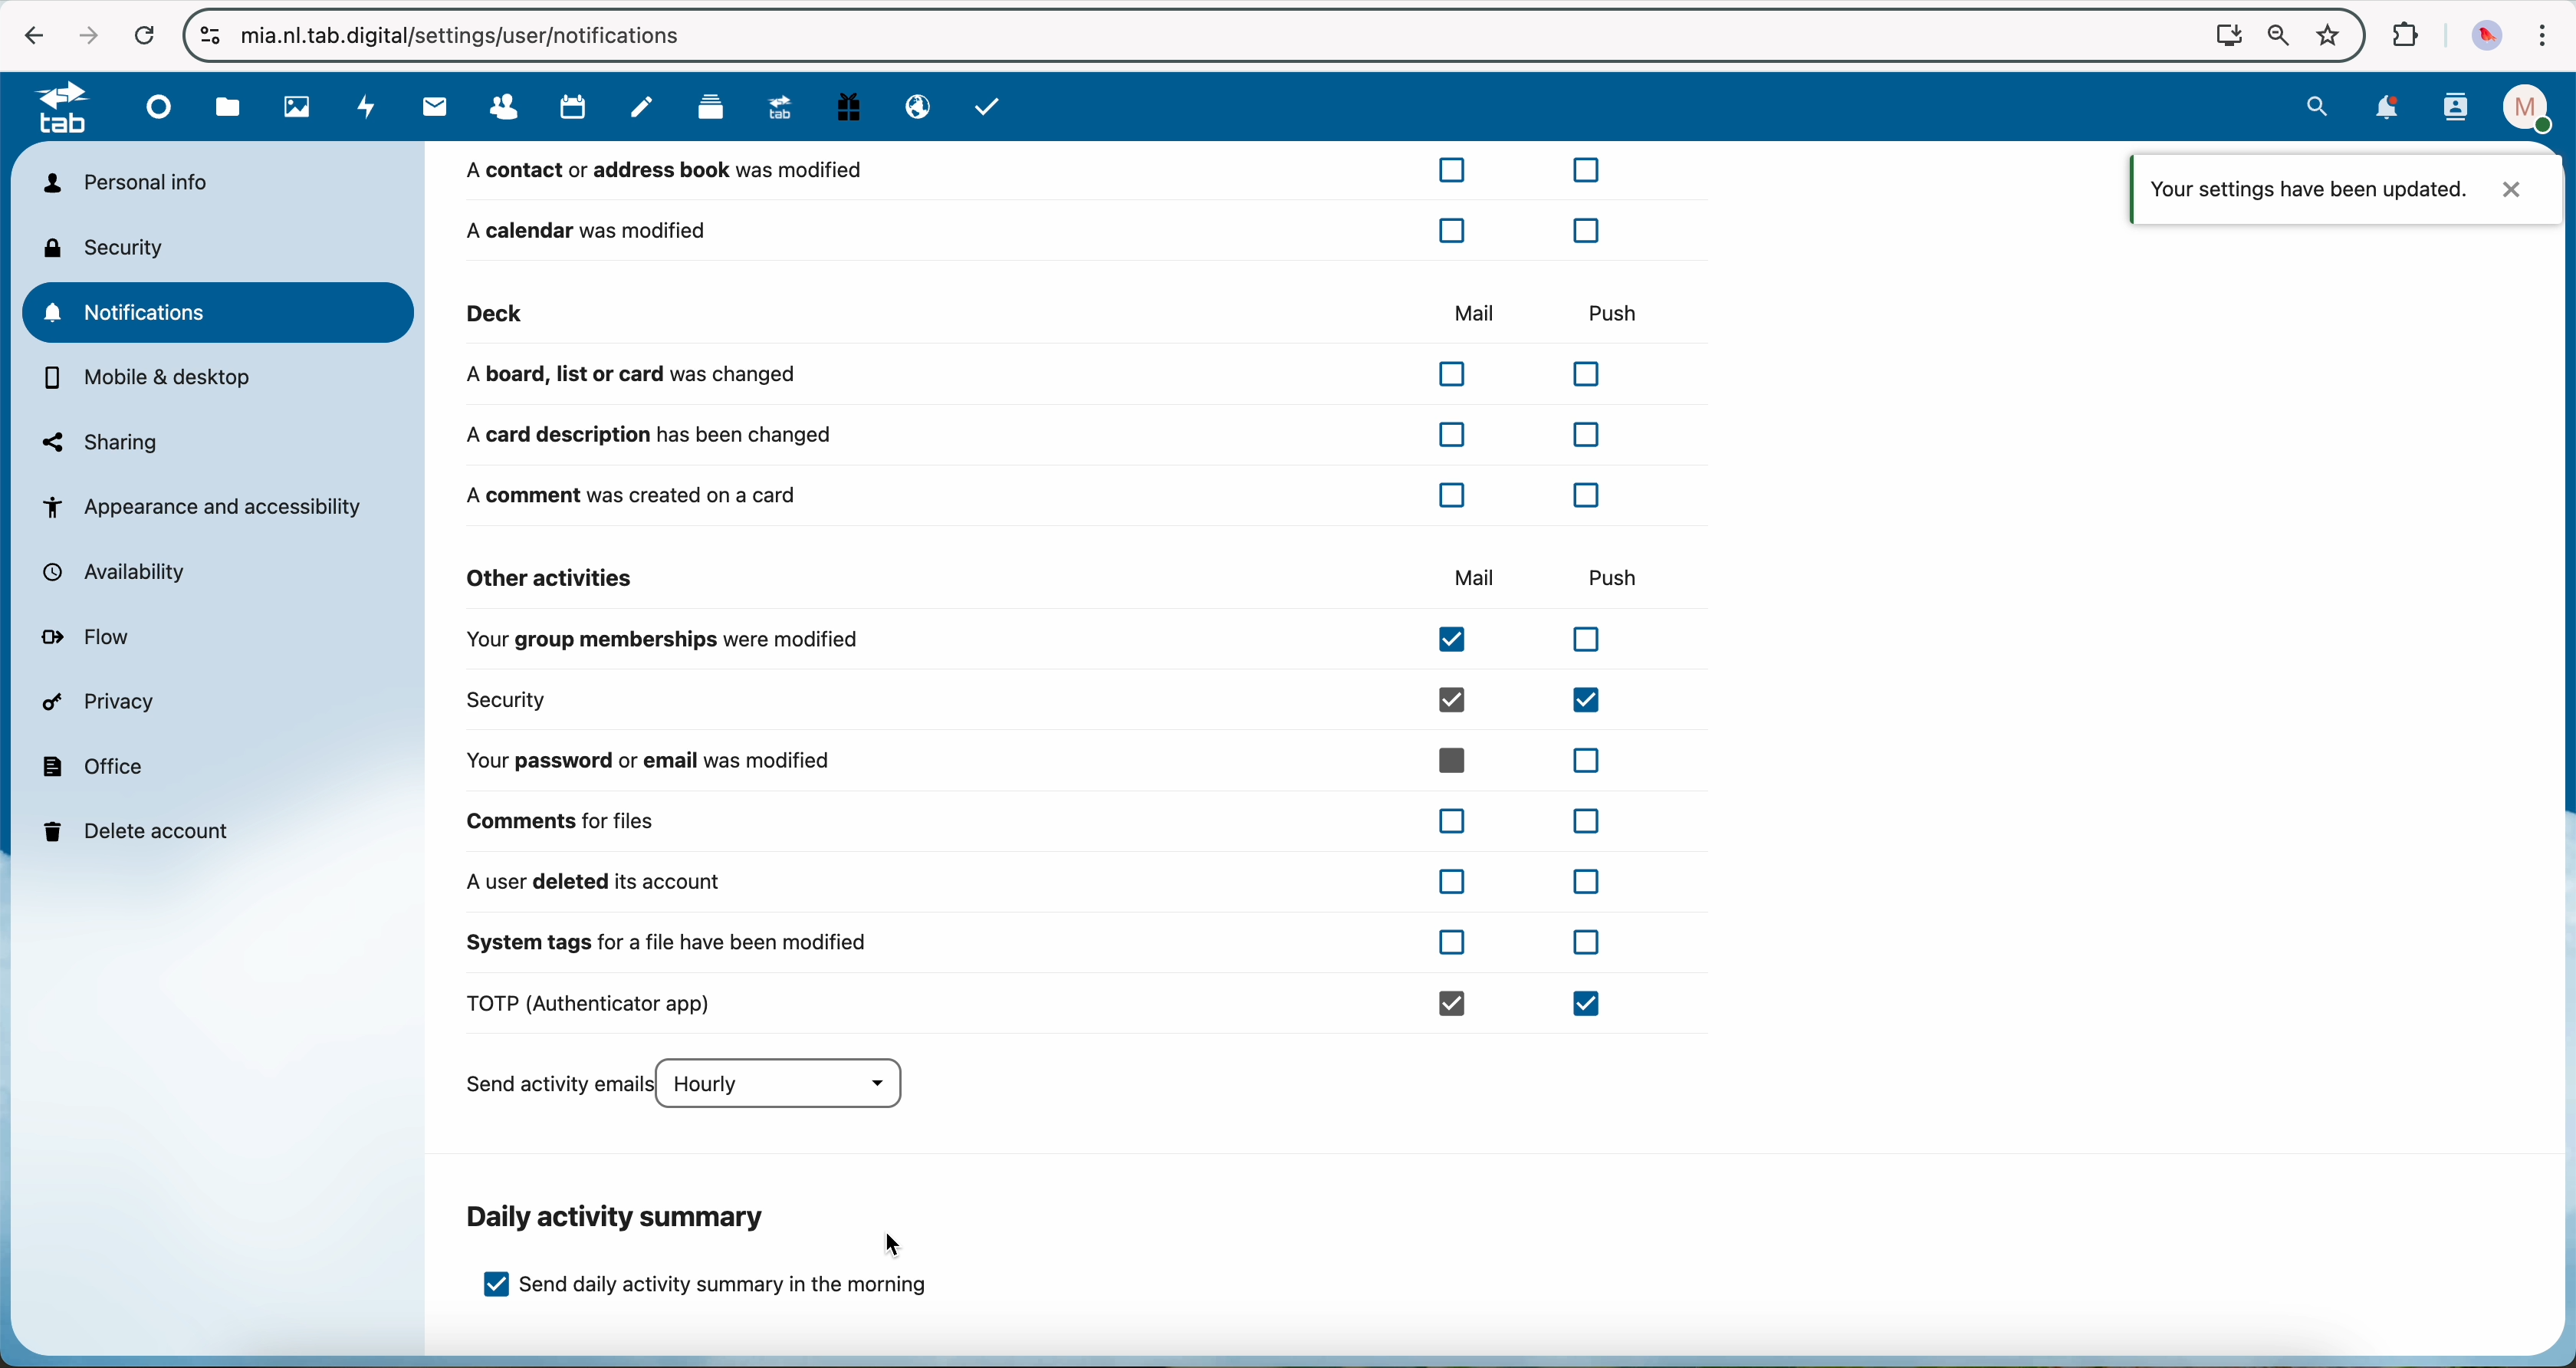  Describe the element at coordinates (552, 578) in the screenshot. I see `other activities` at that location.